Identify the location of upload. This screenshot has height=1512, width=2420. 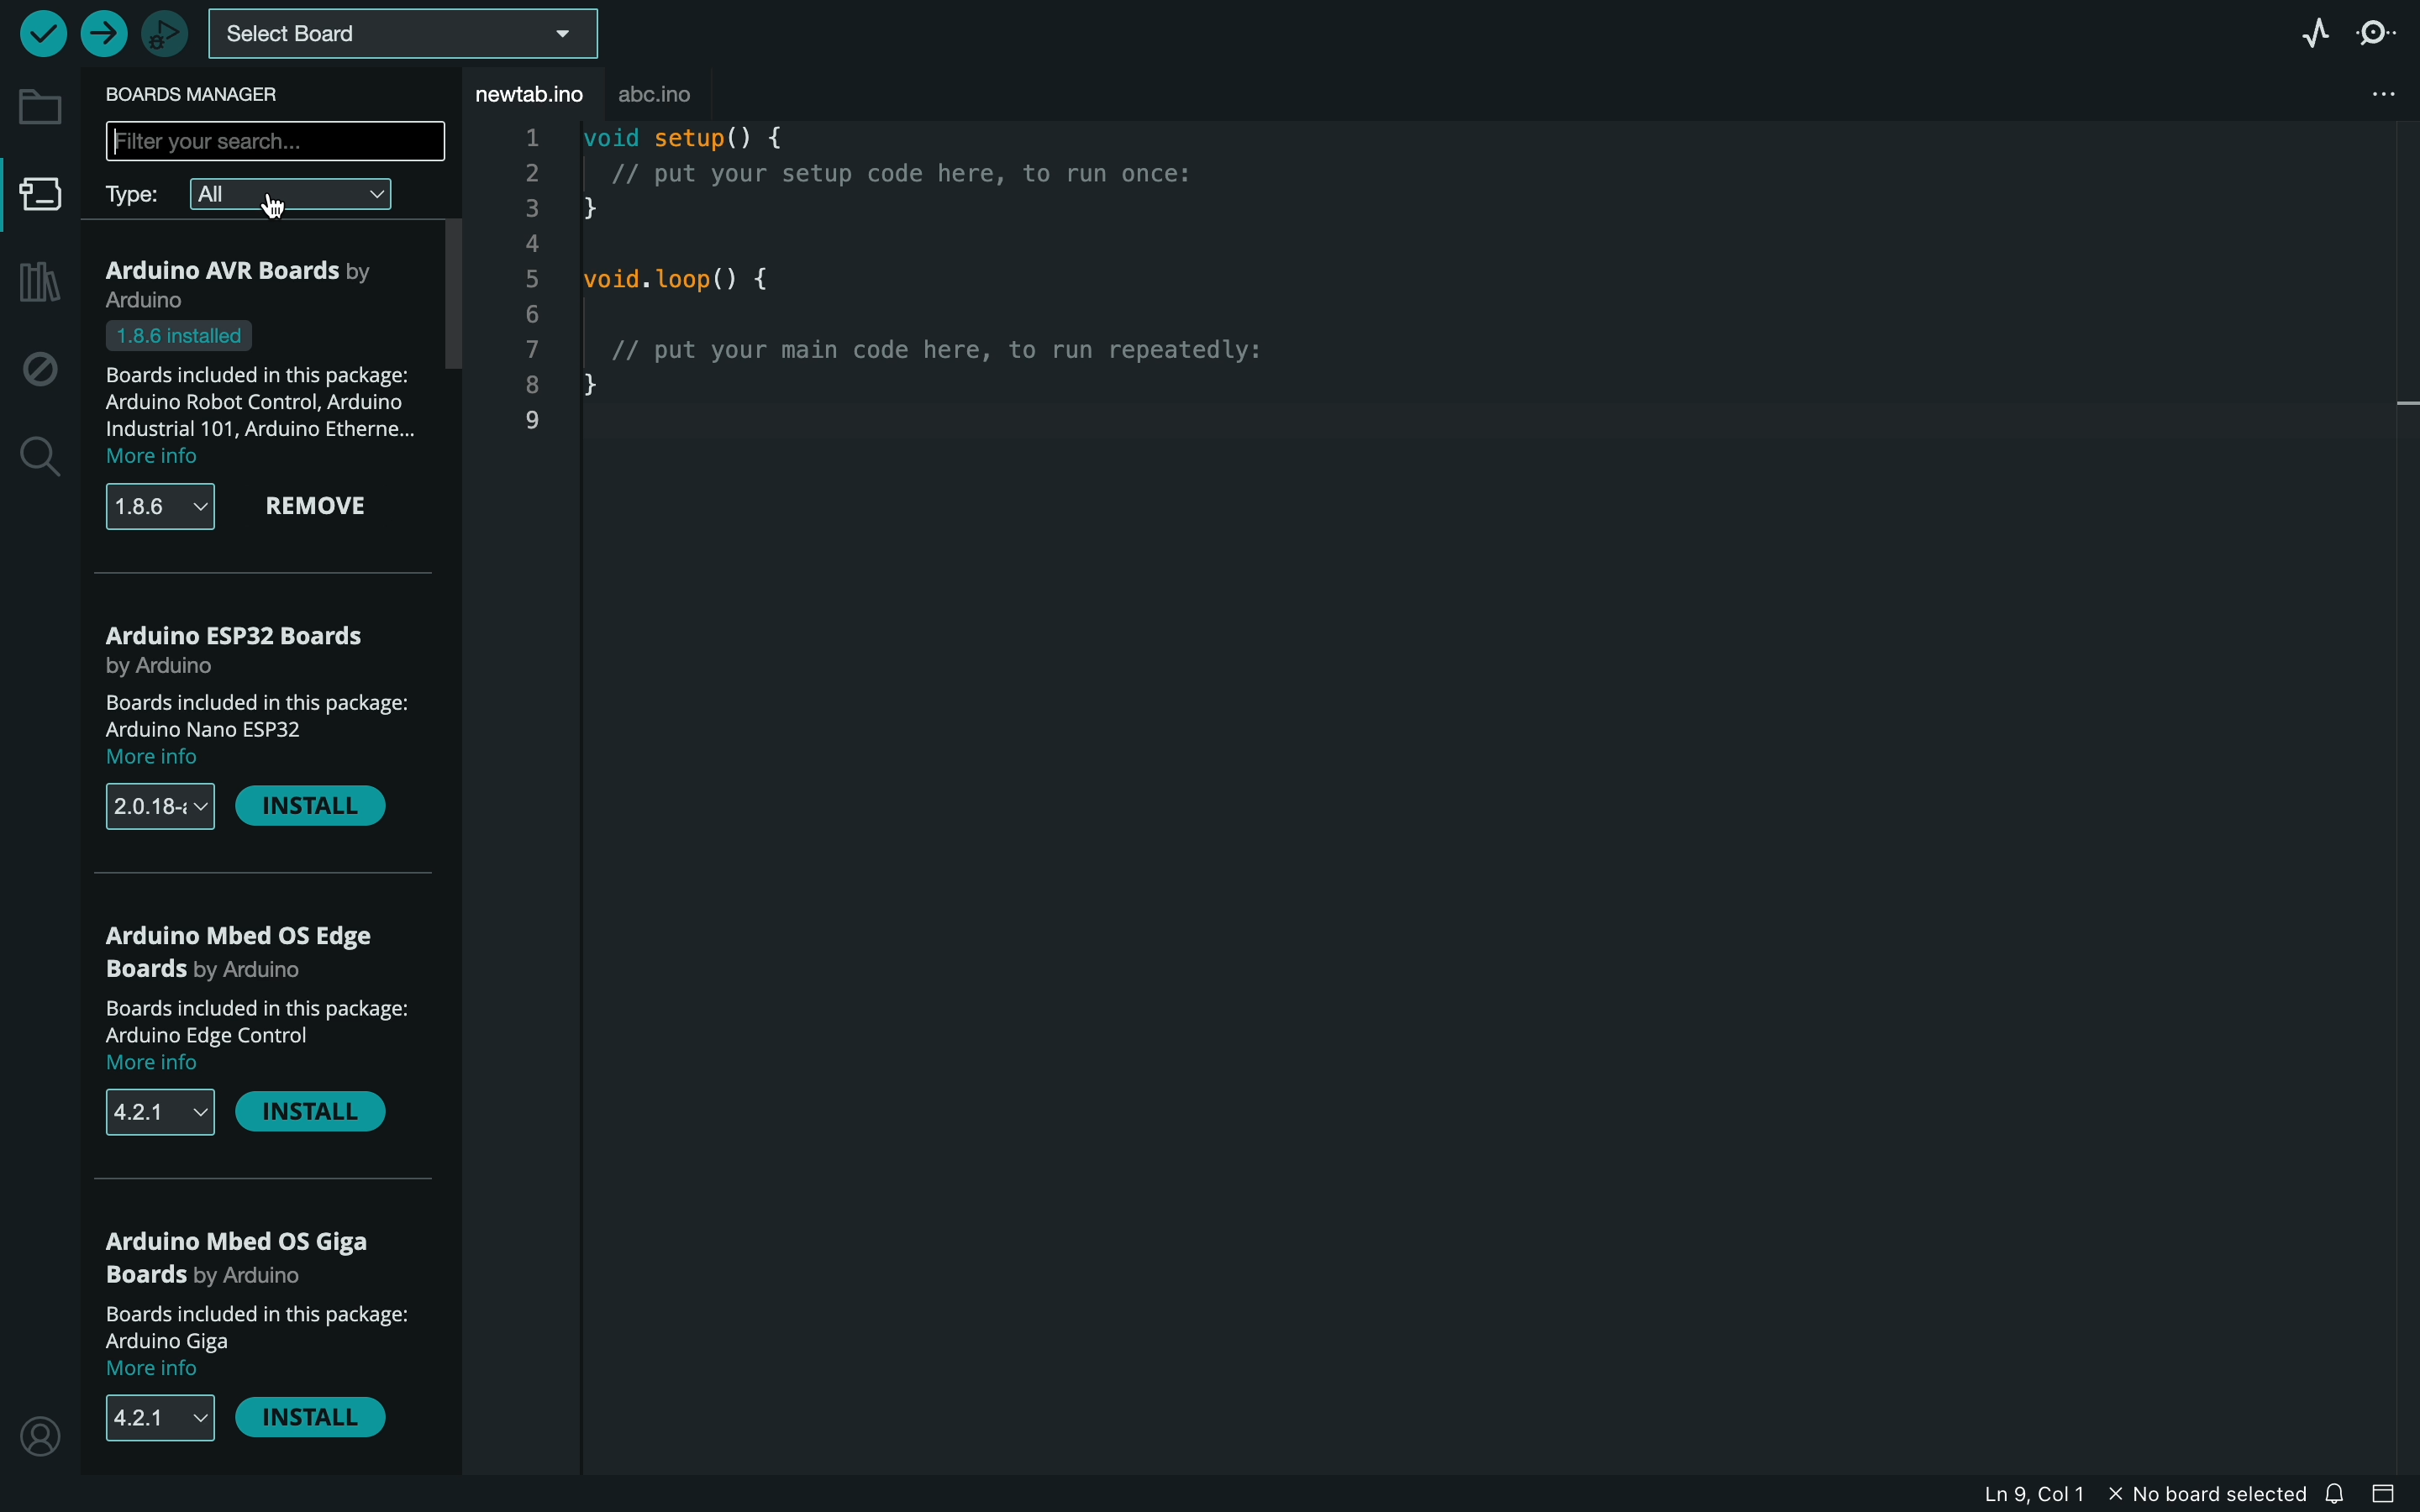
(100, 28).